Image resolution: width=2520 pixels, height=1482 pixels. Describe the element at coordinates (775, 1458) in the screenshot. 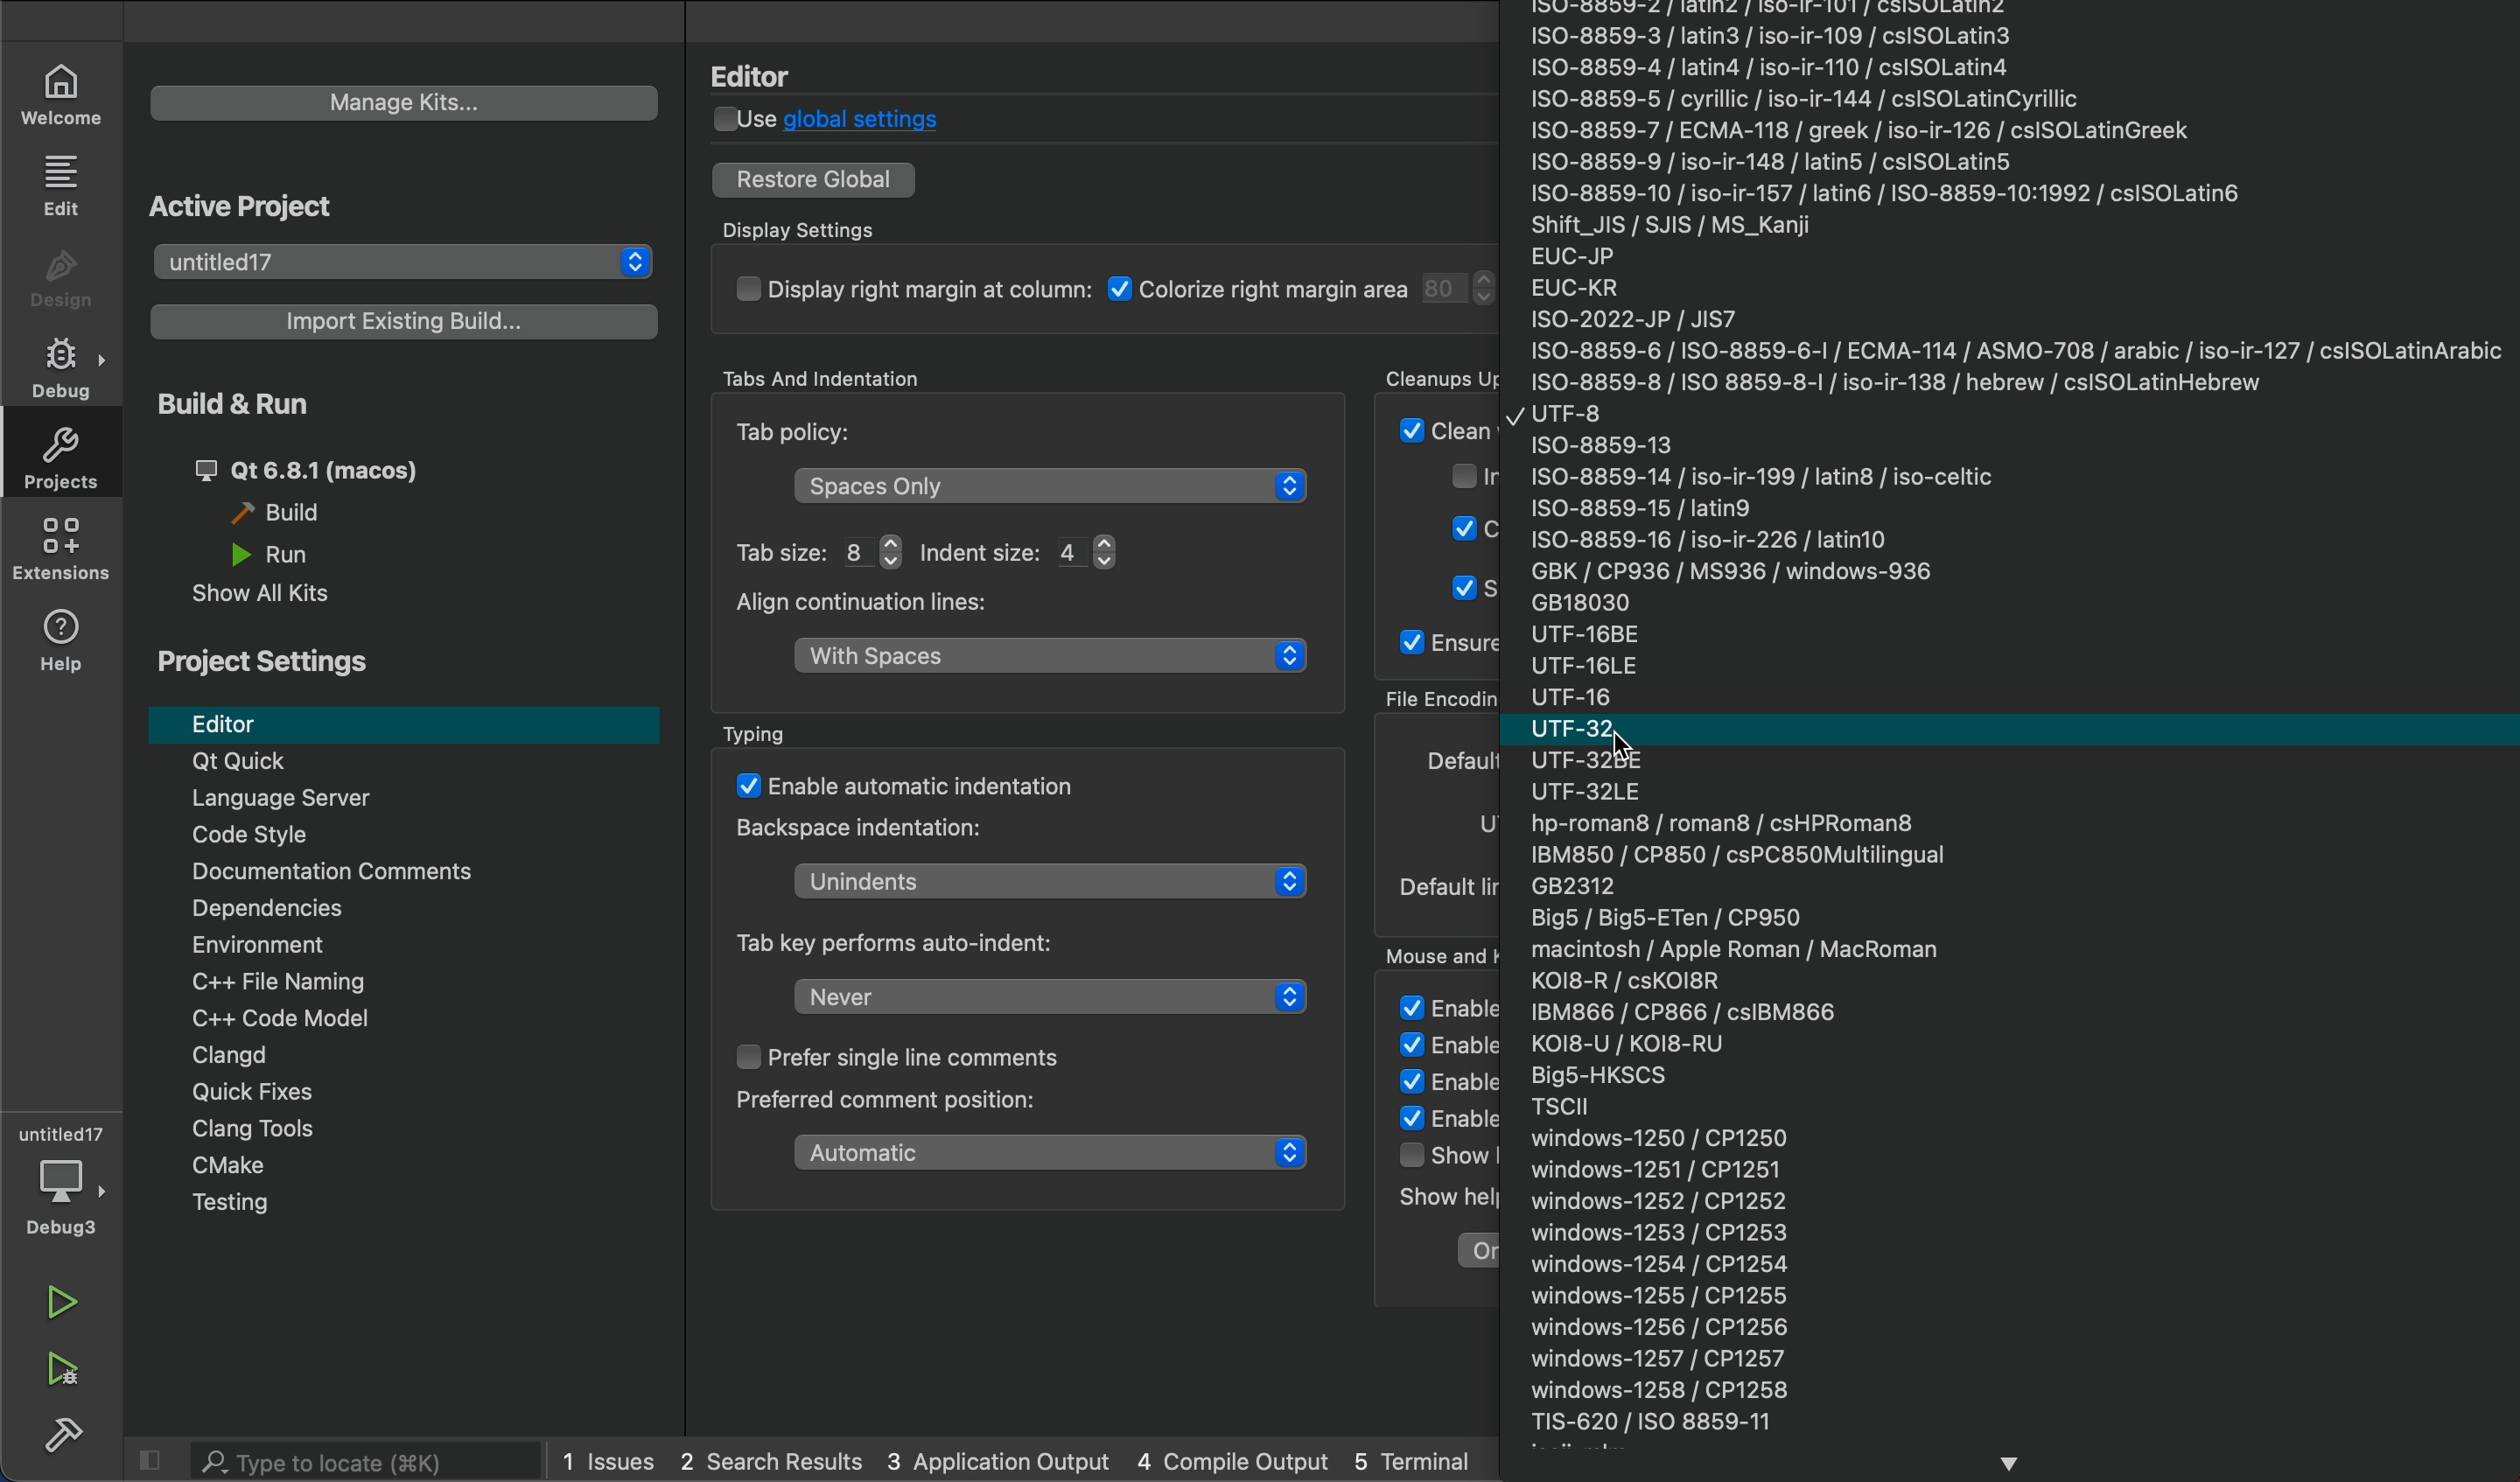

I see `search result` at that location.